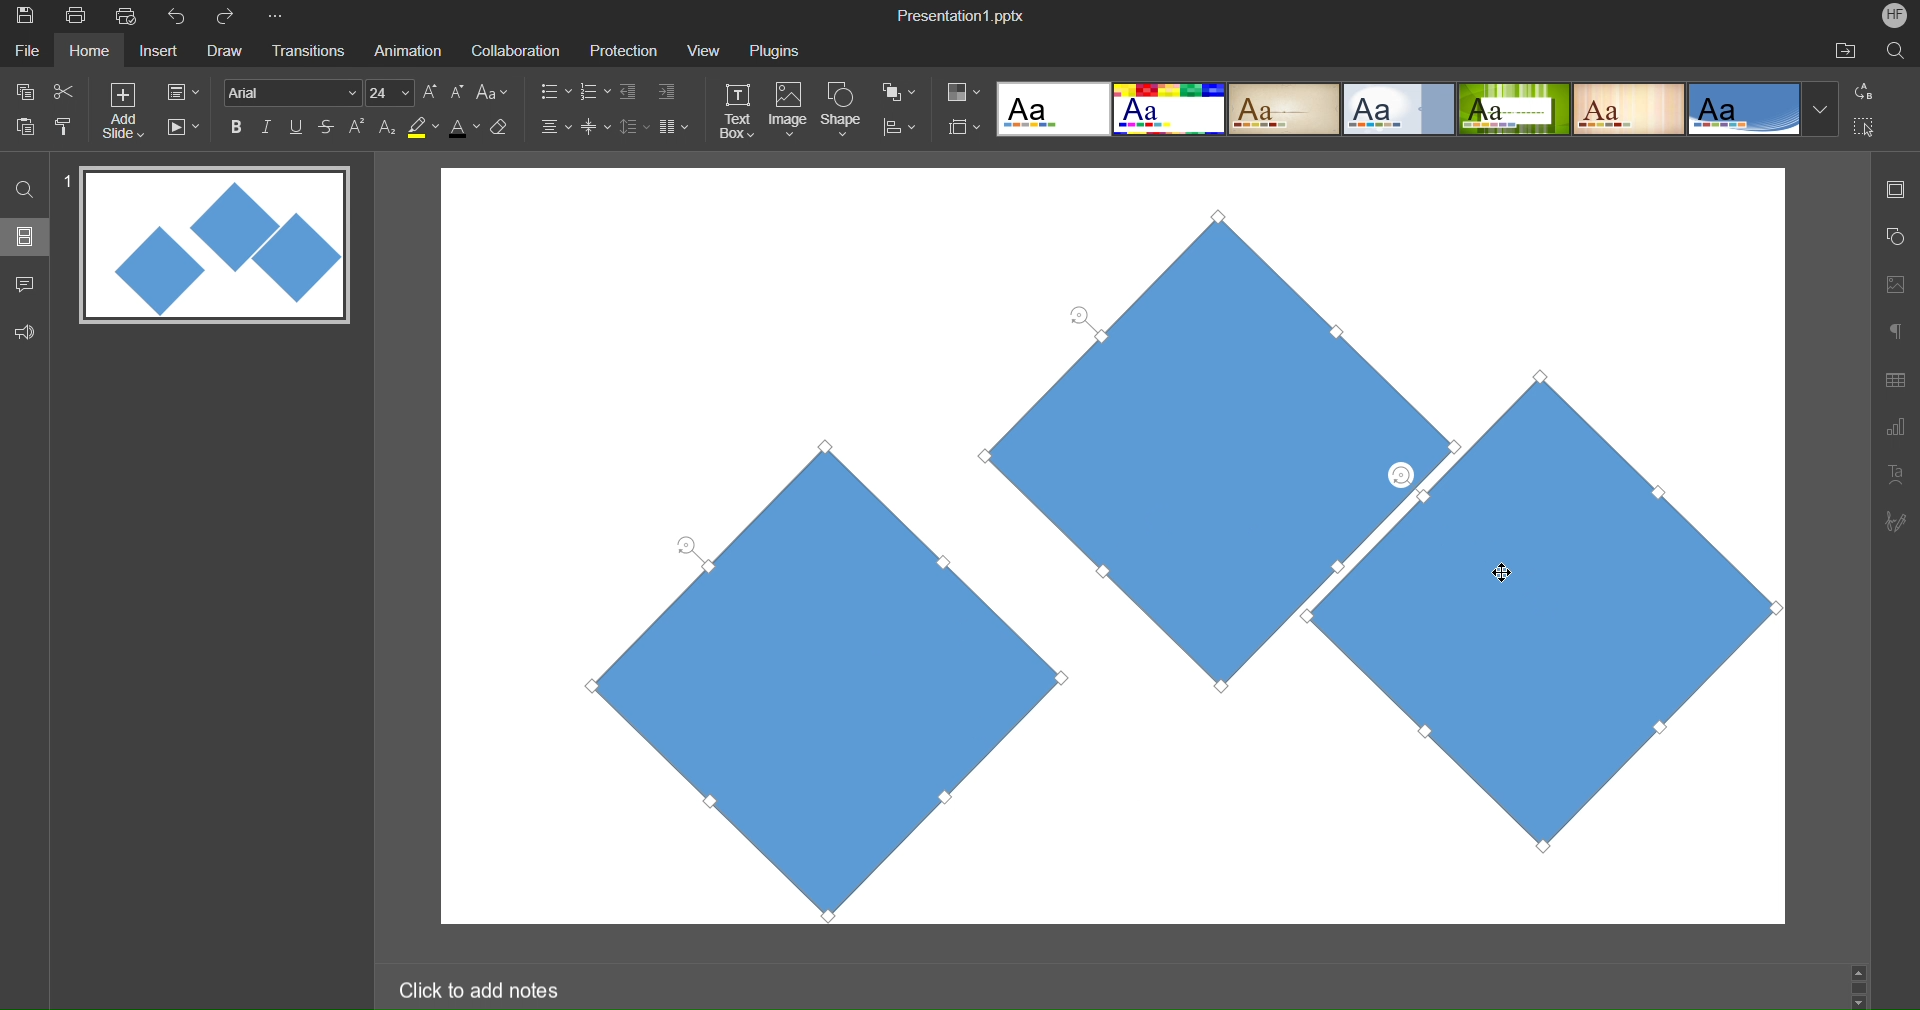 This screenshot has width=1920, height=1010. I want to click on Table, so click(1896, 379).